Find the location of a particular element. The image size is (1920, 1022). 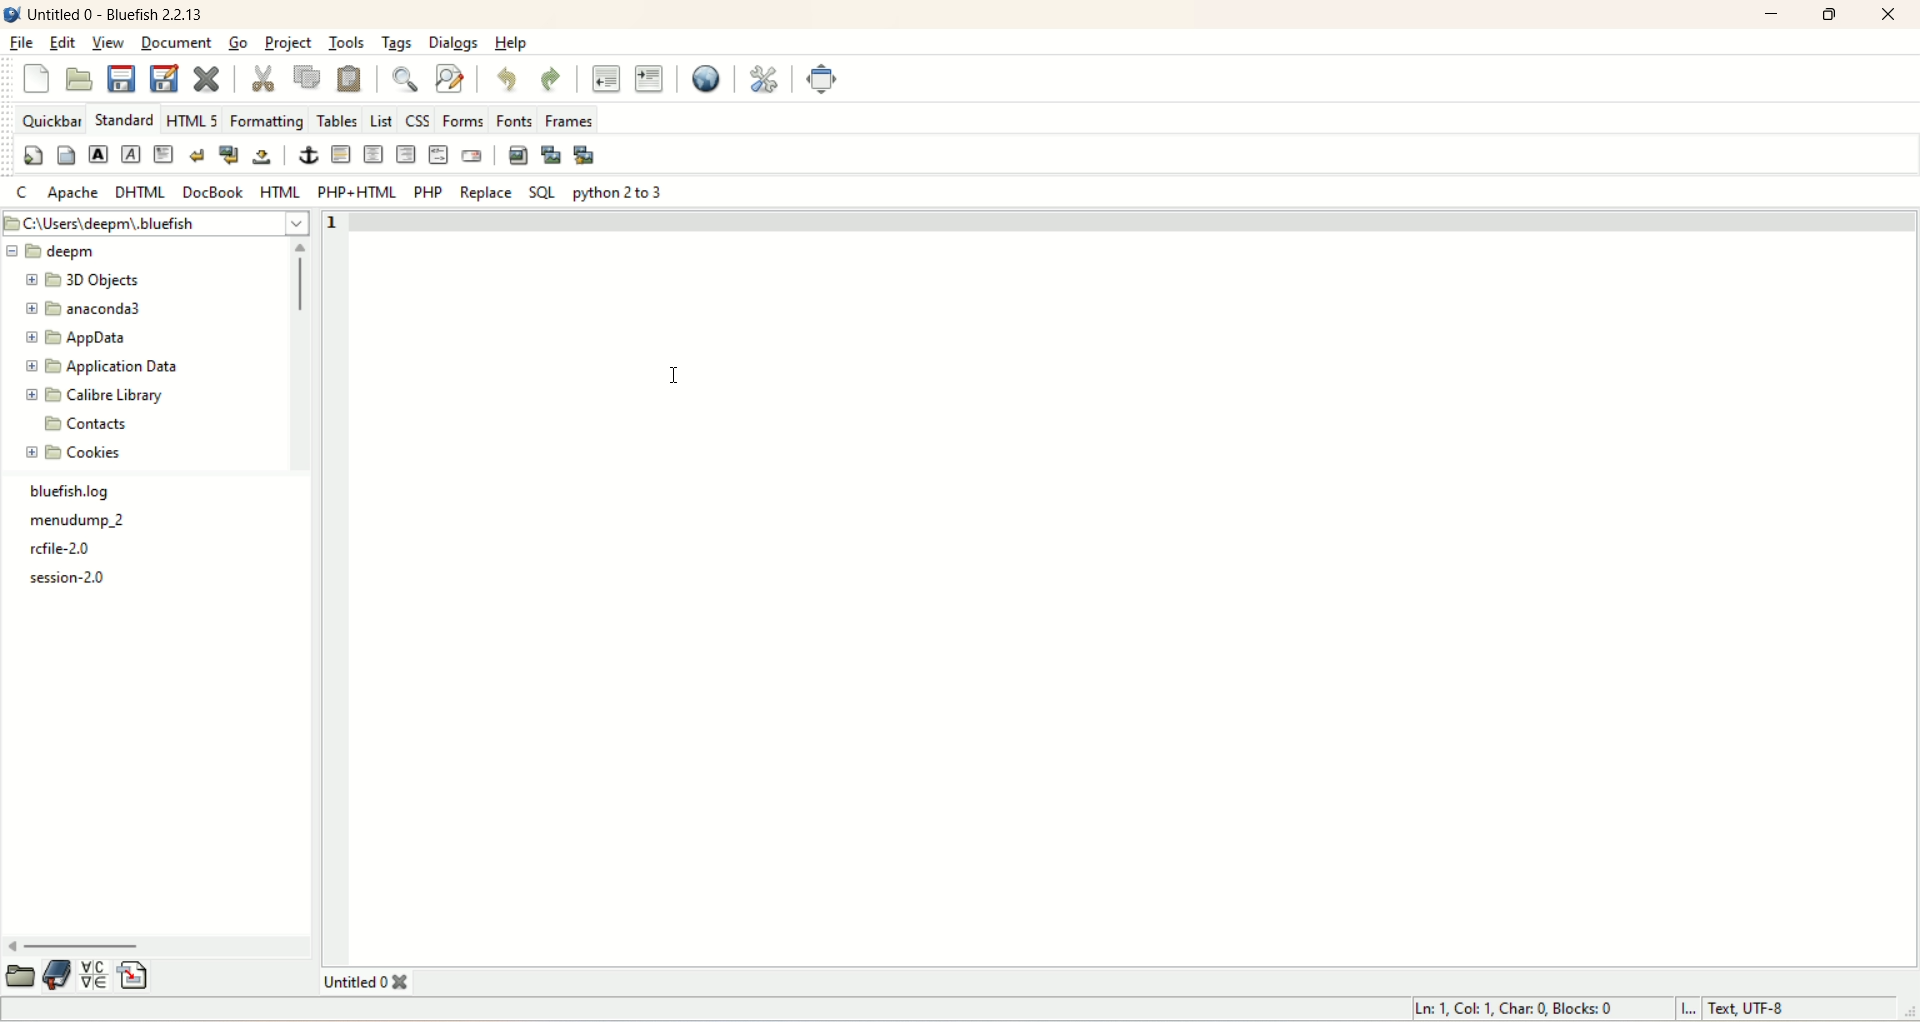

List is located at coordinates (381, 120).